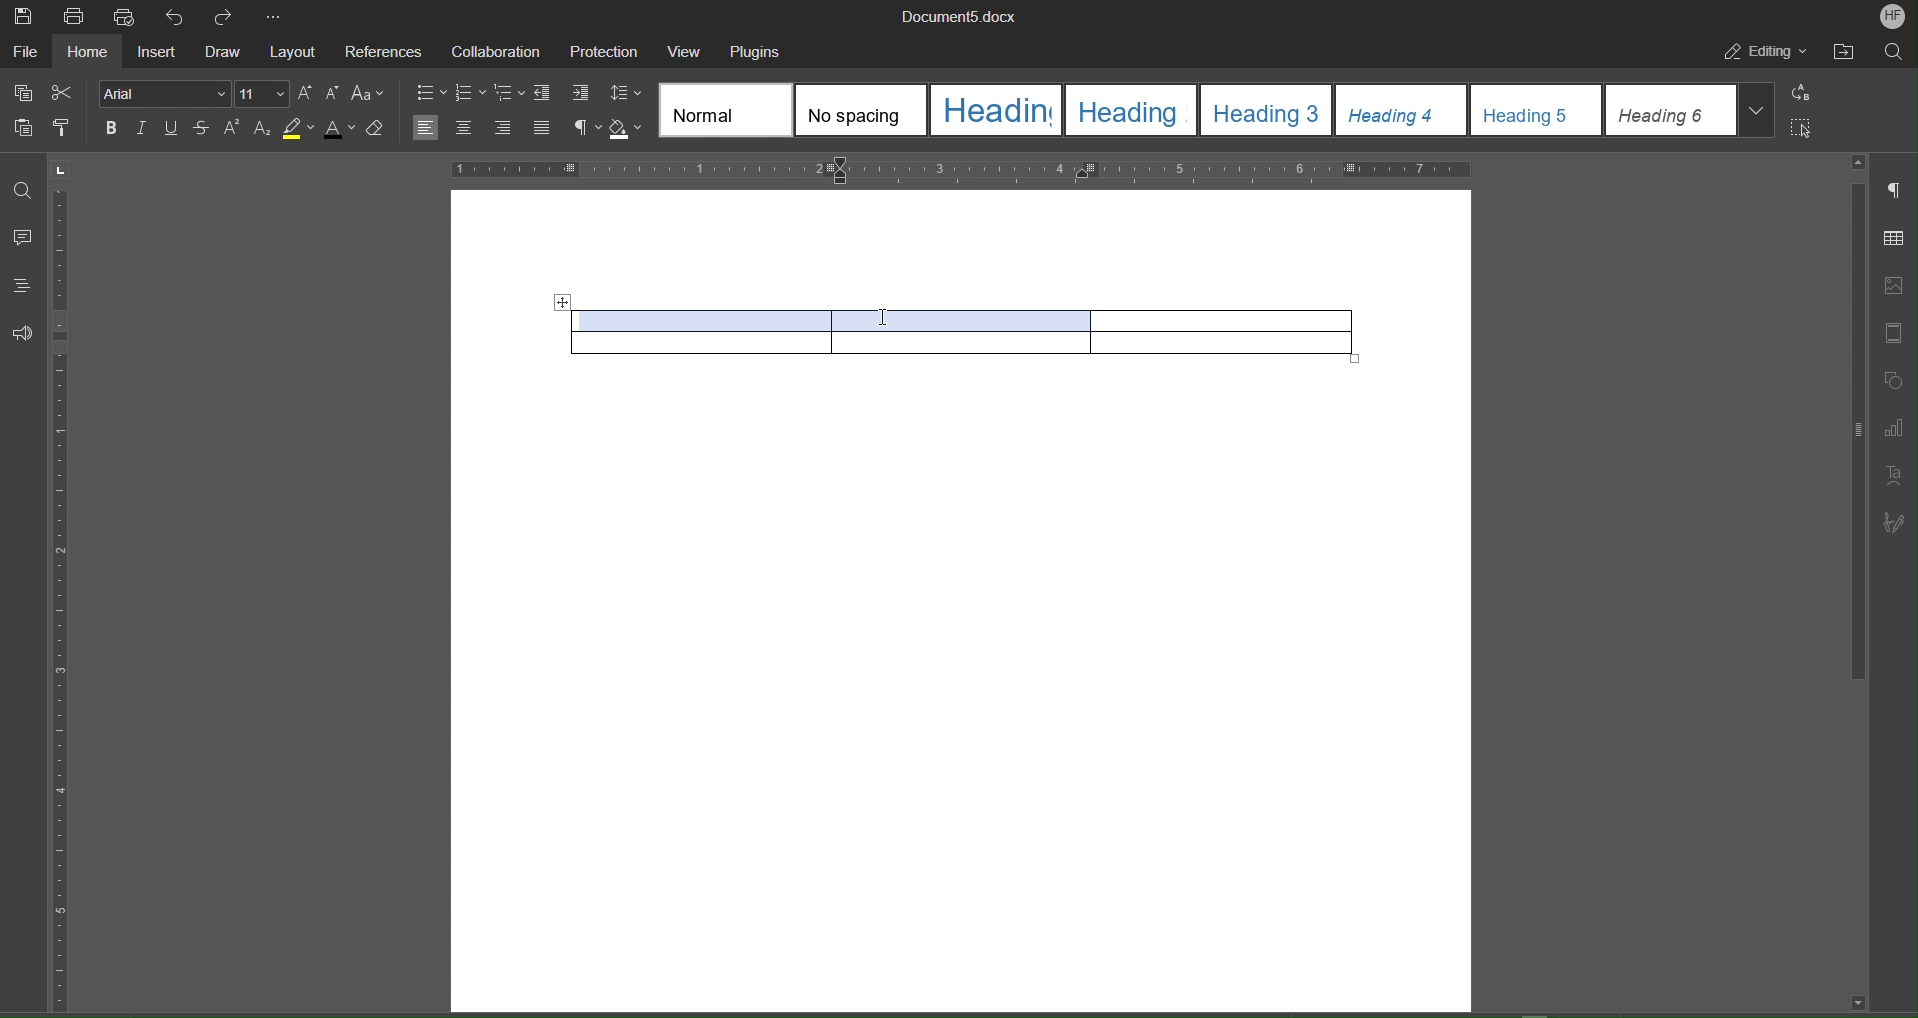 This screenshot has height=1018, width=1918. I want to click on No spacing, so click(861, 110).